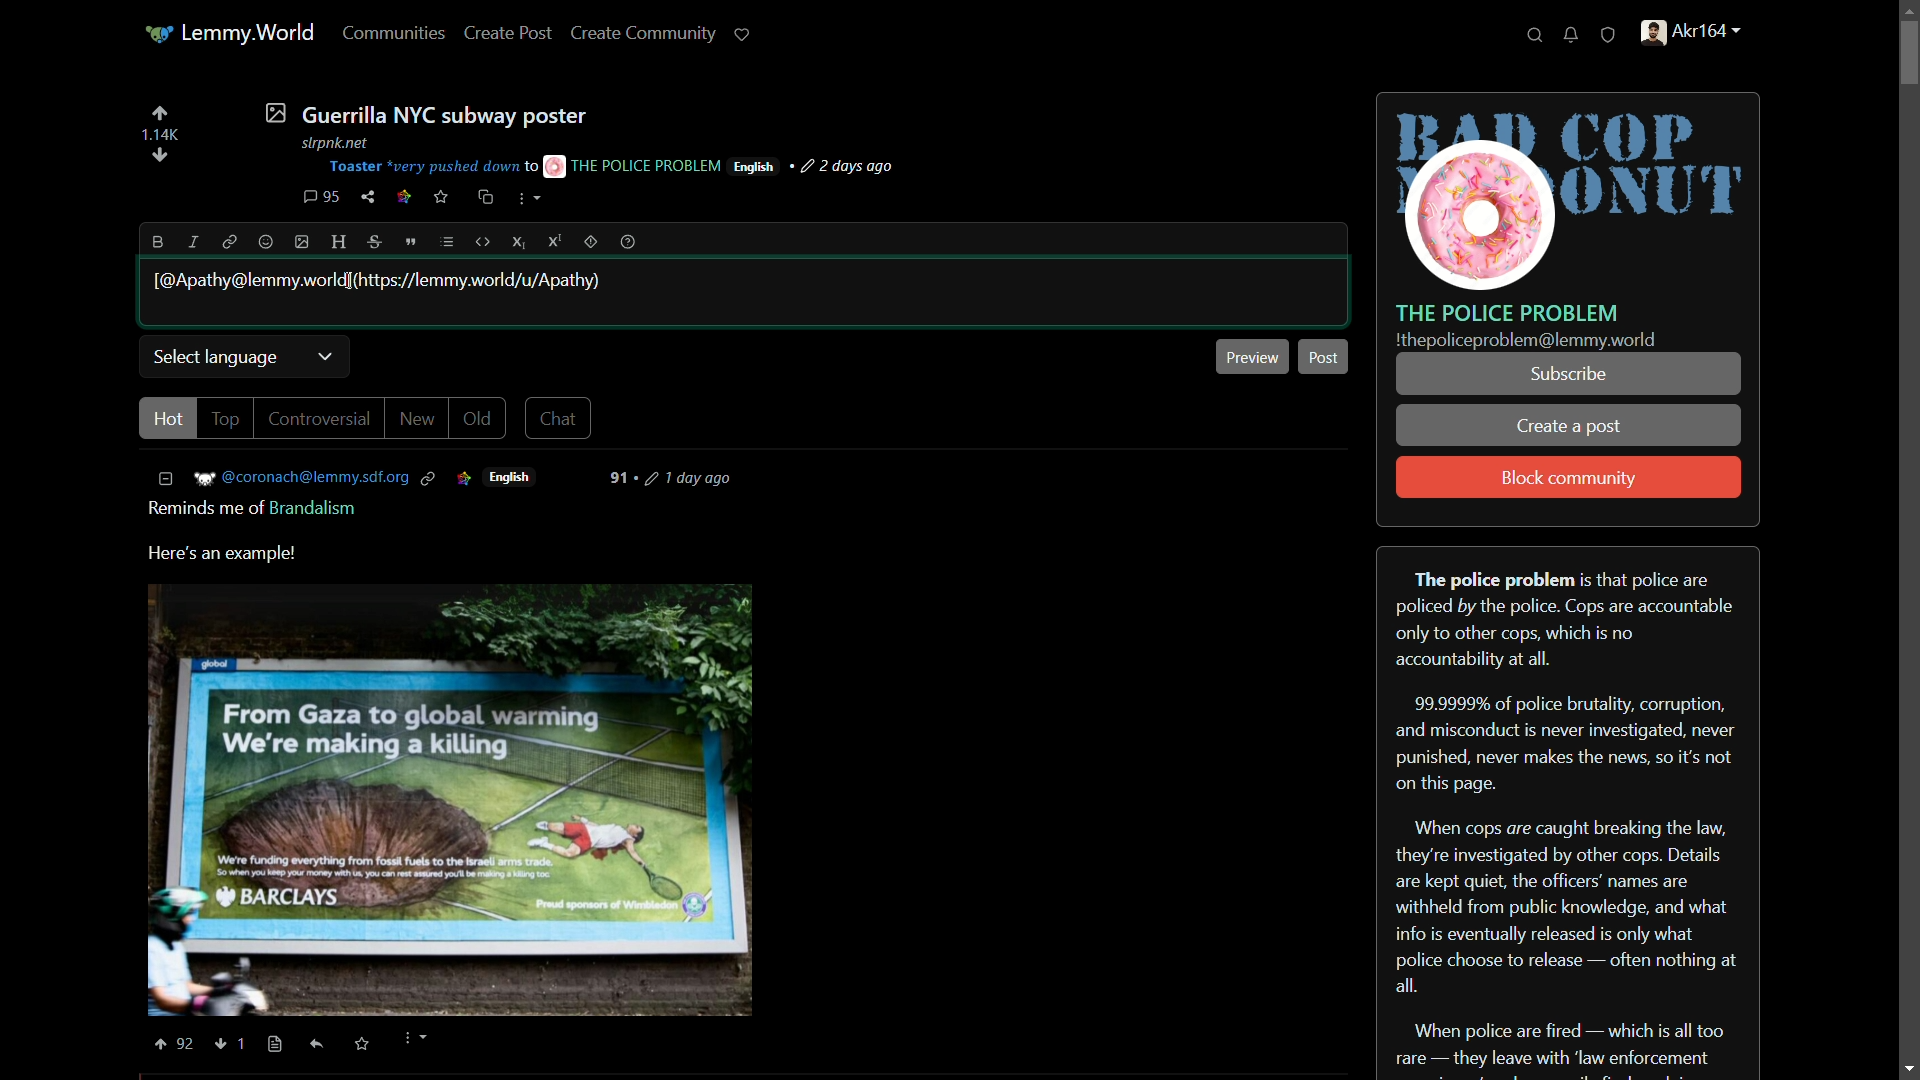  Describe the element at coordinates (159, 242) in the screenshot. I see `bold` at that location.